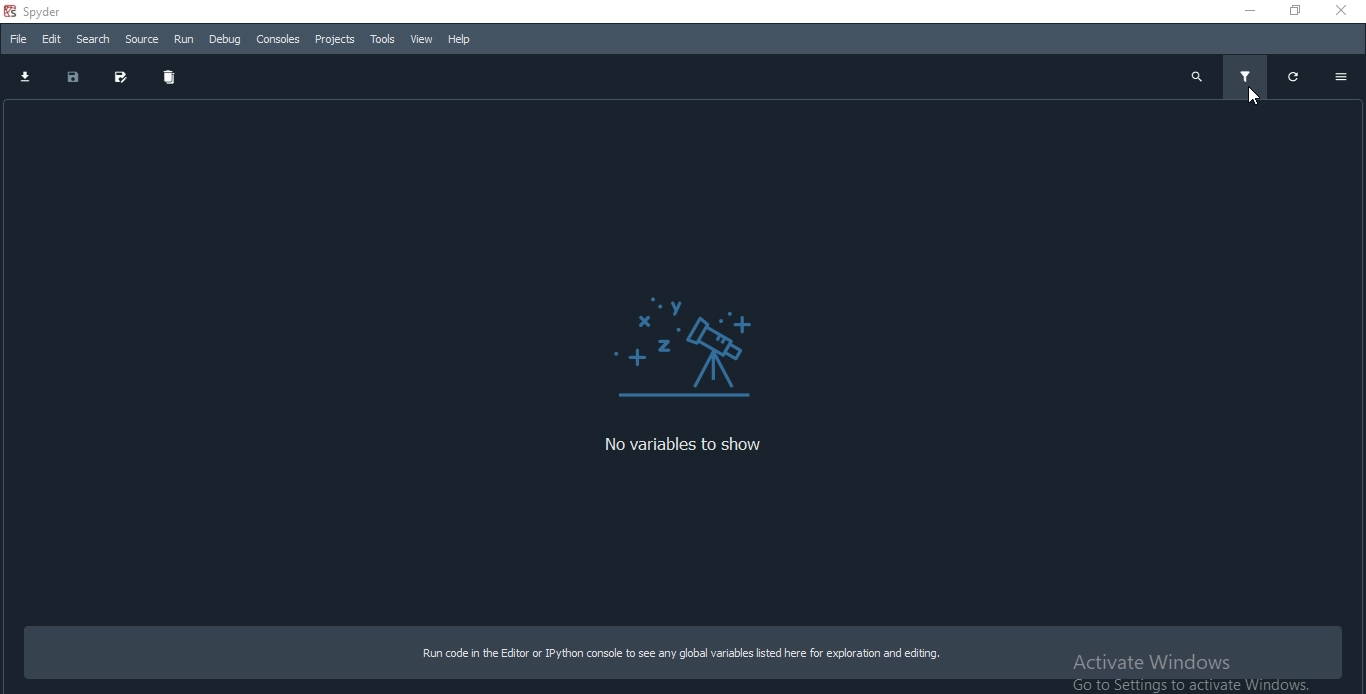 The image size is (1366, 694). What do you see at coordinates (1296, 78) in the screenshot?
I see `restore` at bounding box center [1296, 78].